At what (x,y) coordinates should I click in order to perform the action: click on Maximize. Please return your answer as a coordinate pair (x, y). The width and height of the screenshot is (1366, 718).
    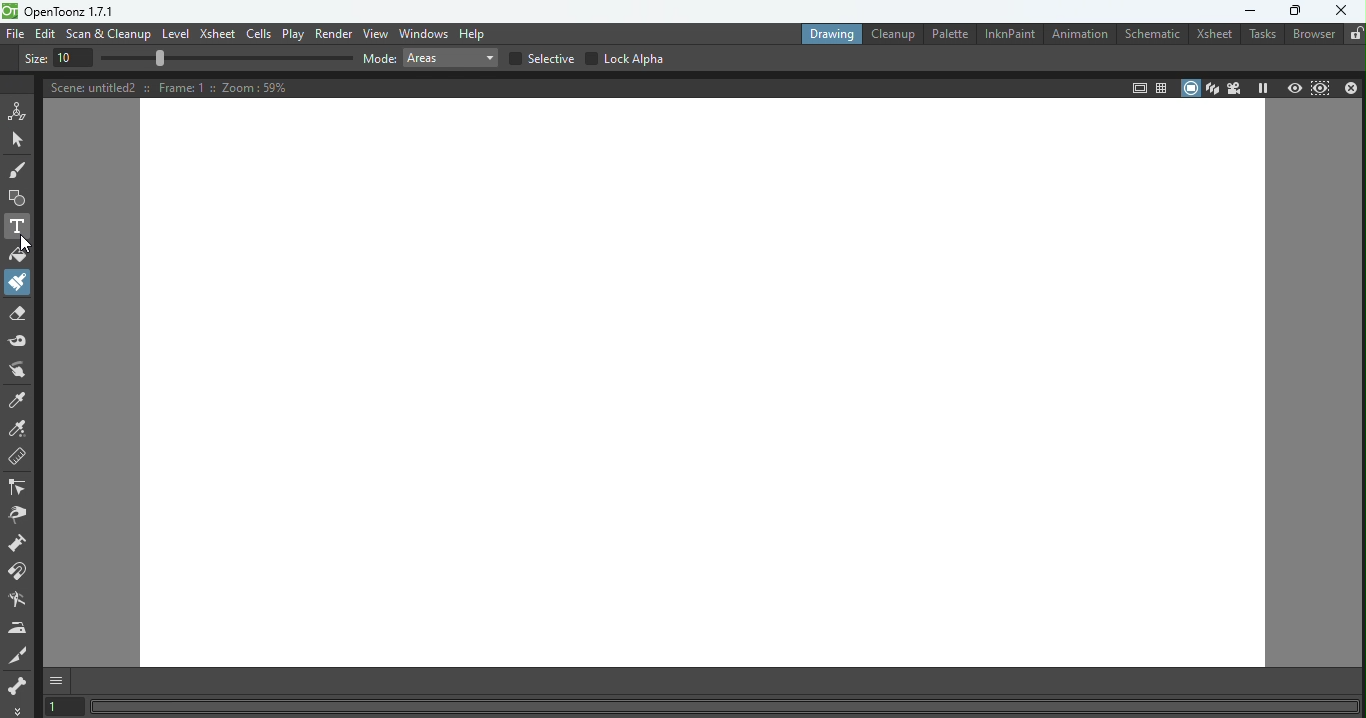
    Looking at the image, I should click on (1297, 12).